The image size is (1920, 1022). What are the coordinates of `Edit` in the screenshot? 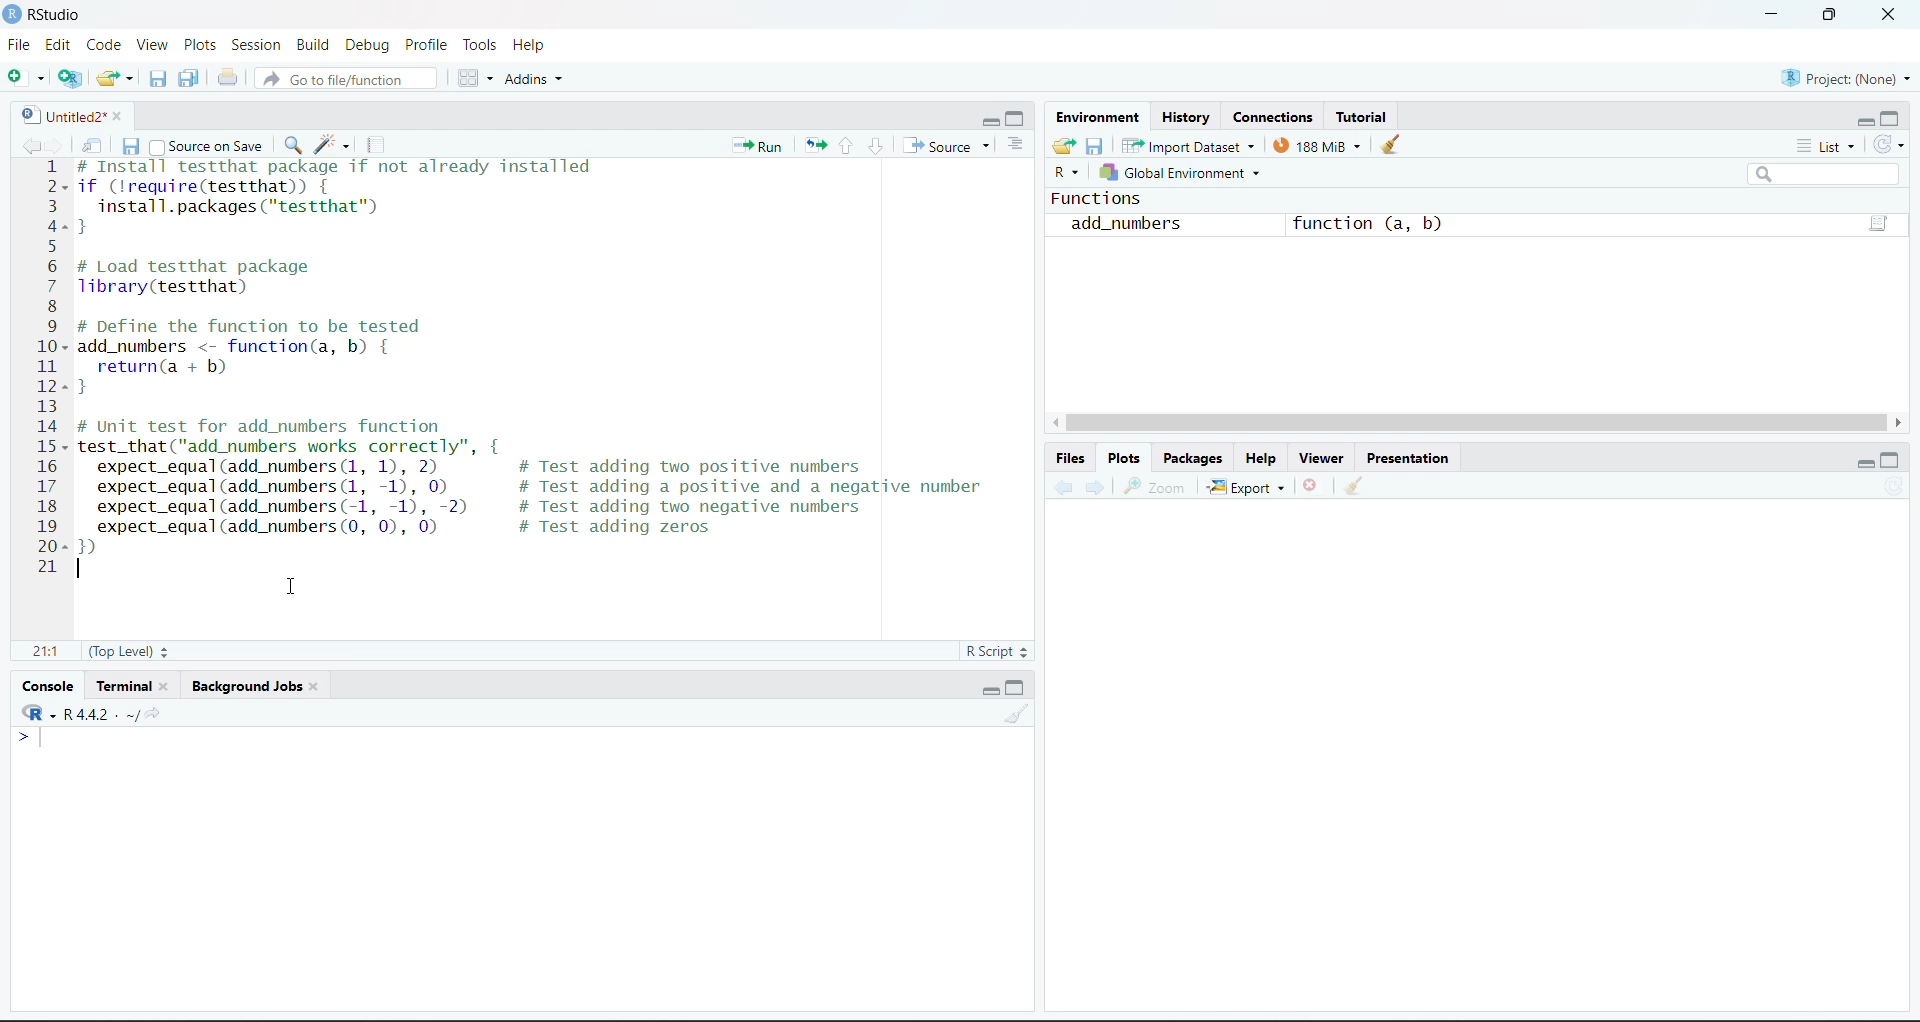 It's located at (60, 42).